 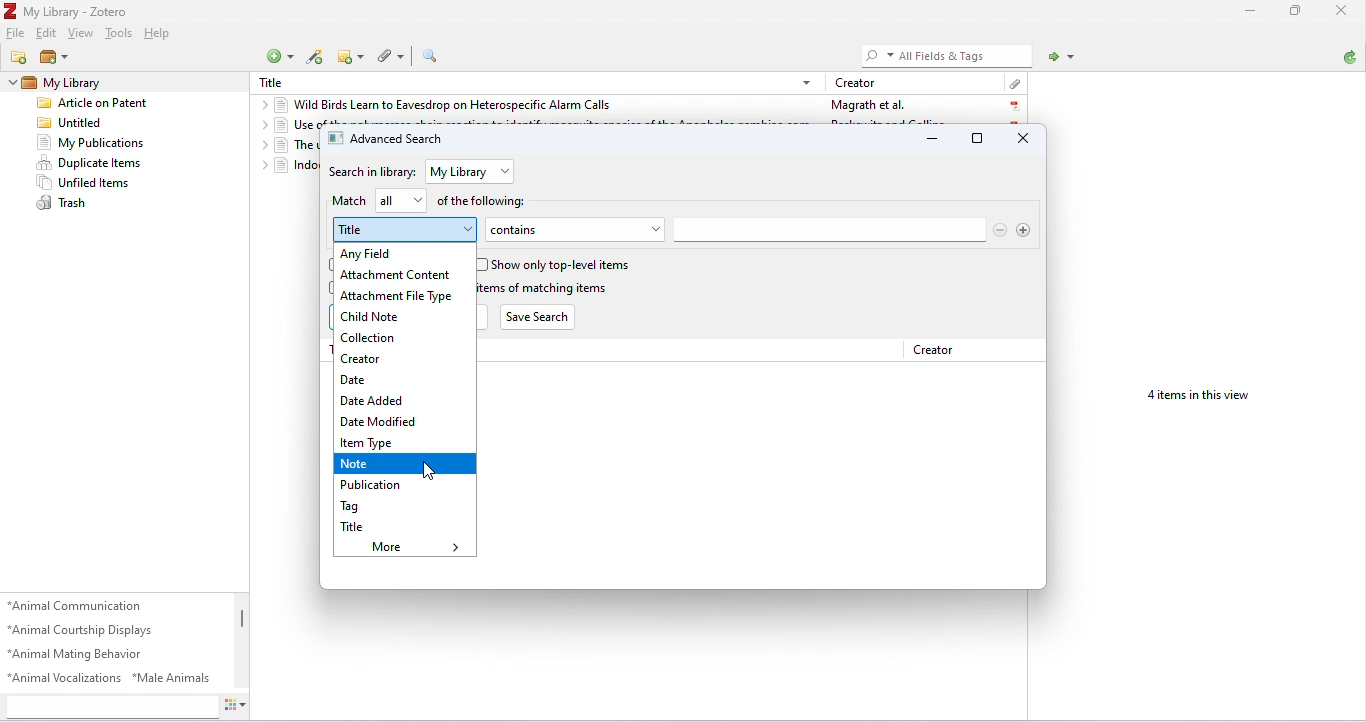 I want to click on my library, so click(x=460, y=172).